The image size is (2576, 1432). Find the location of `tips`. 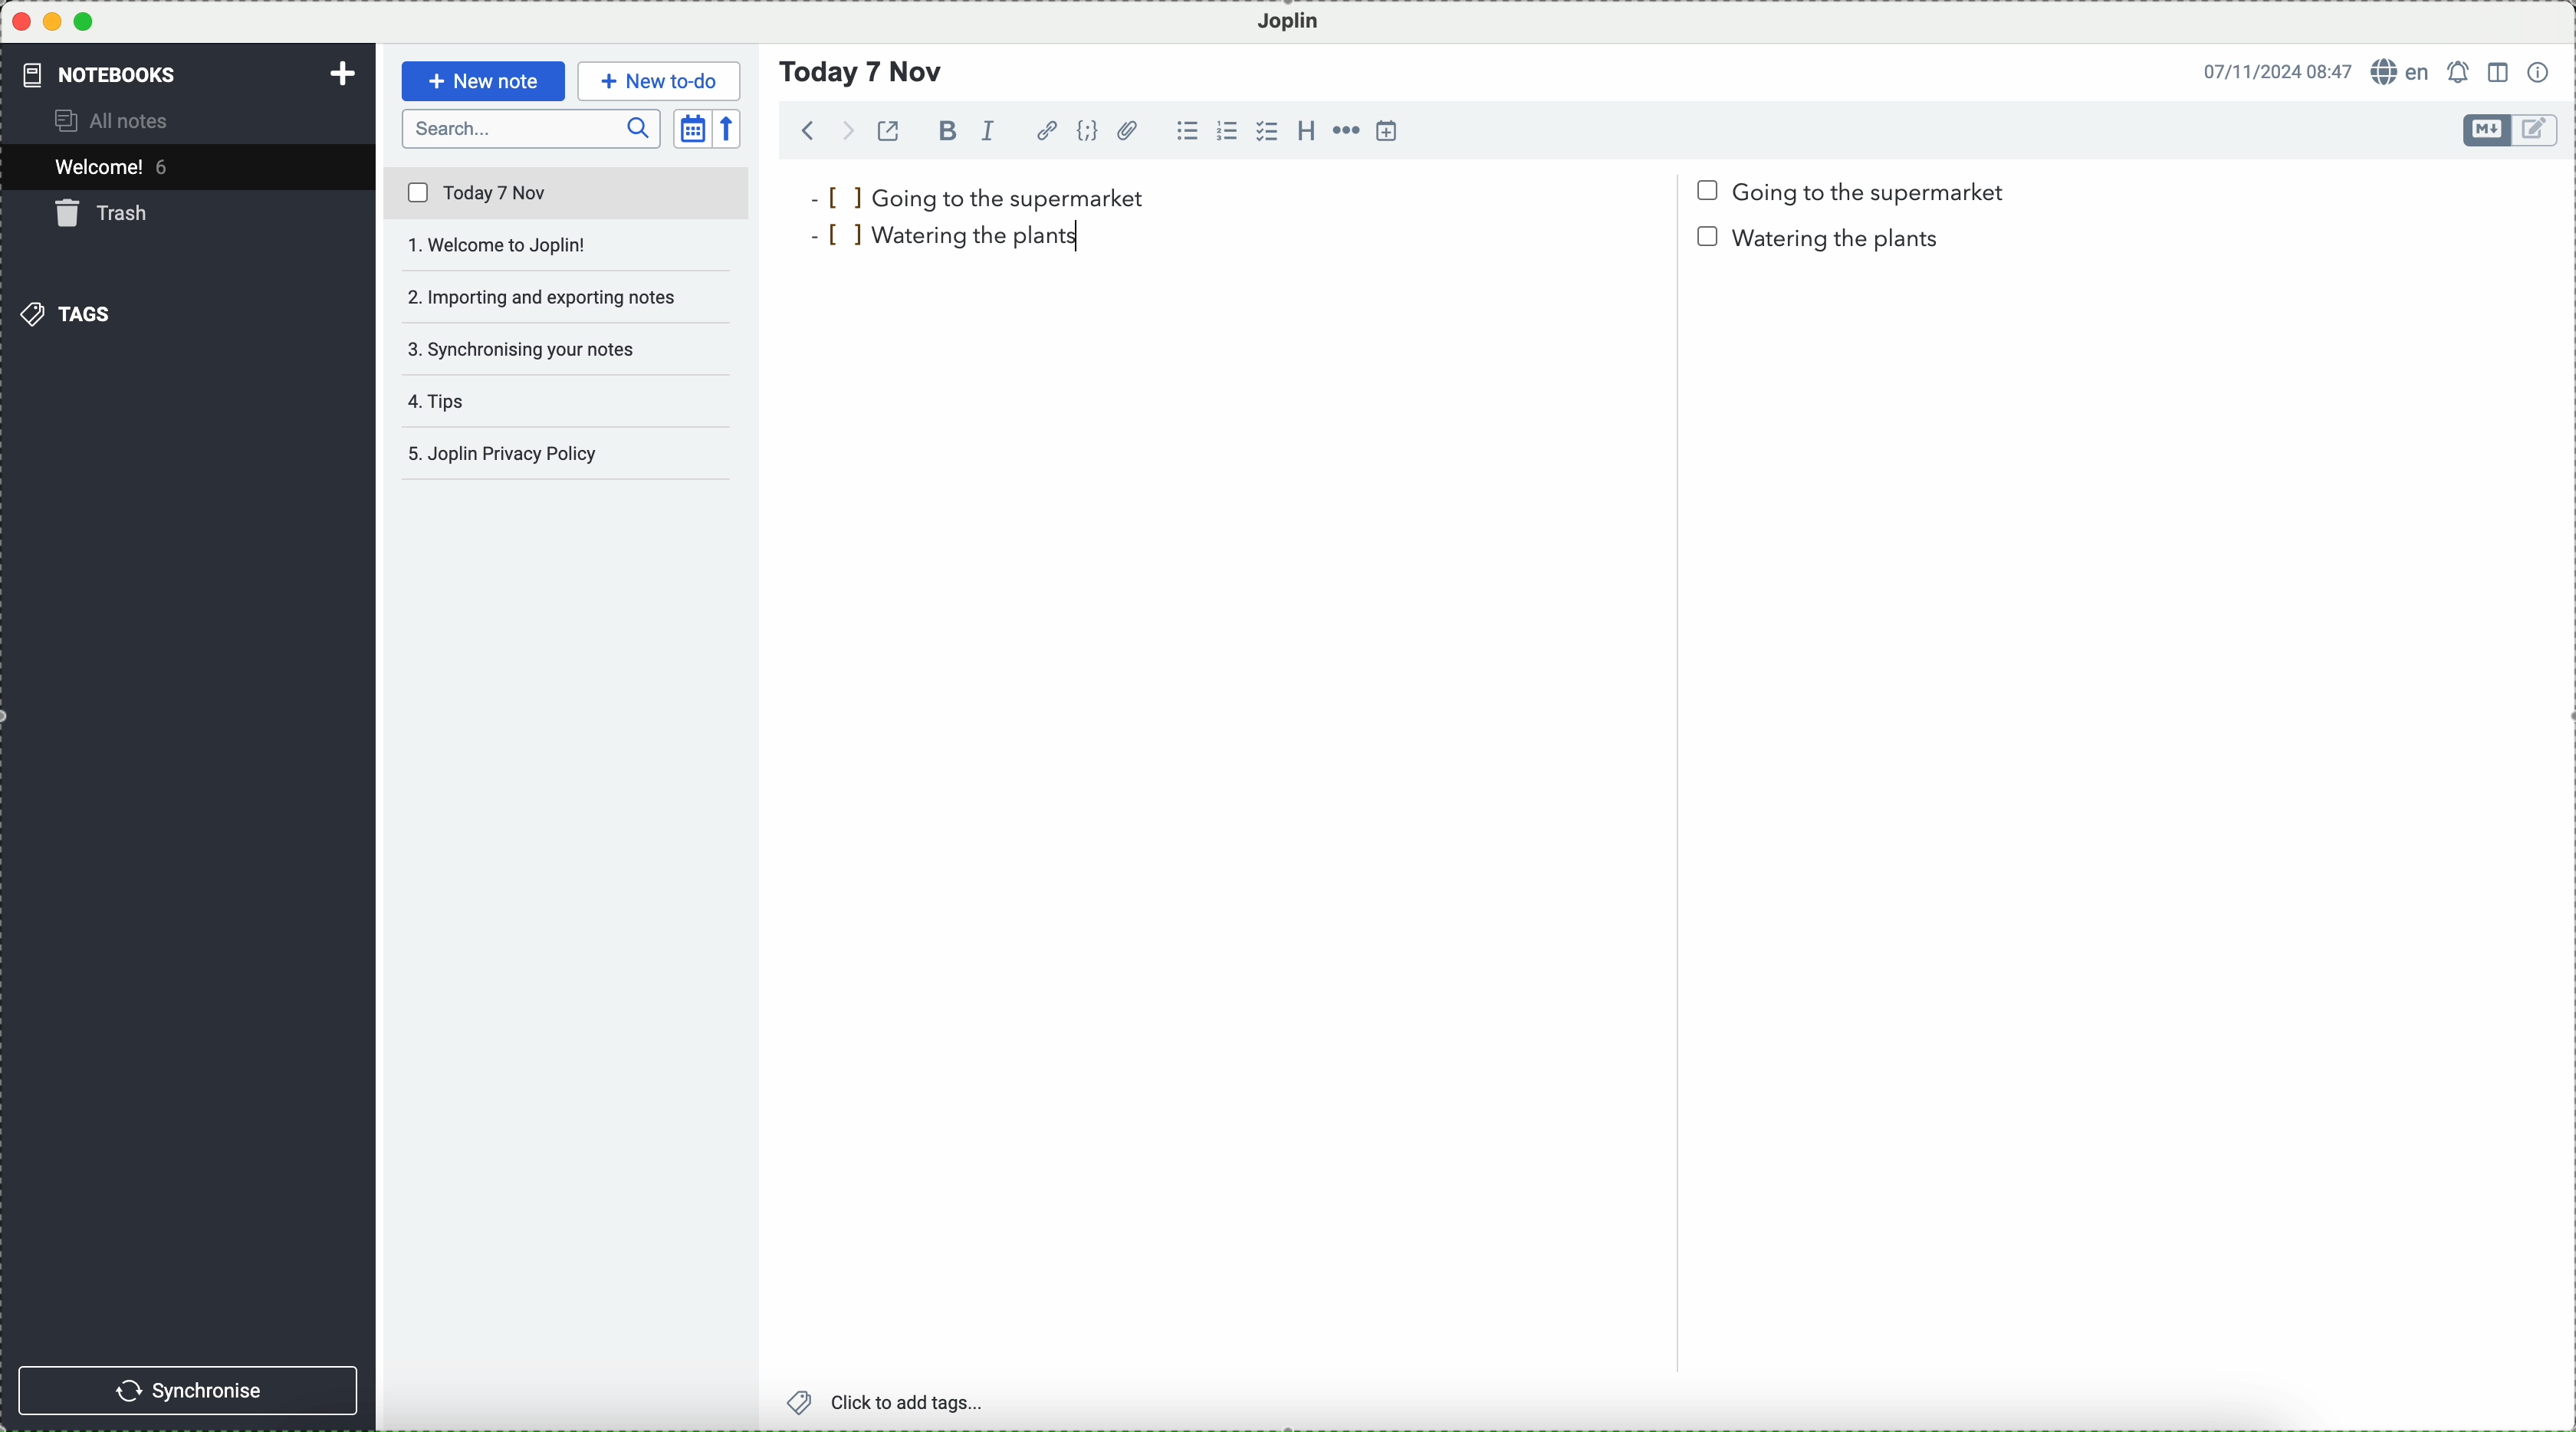

tips is located at coordinates (446, 401).